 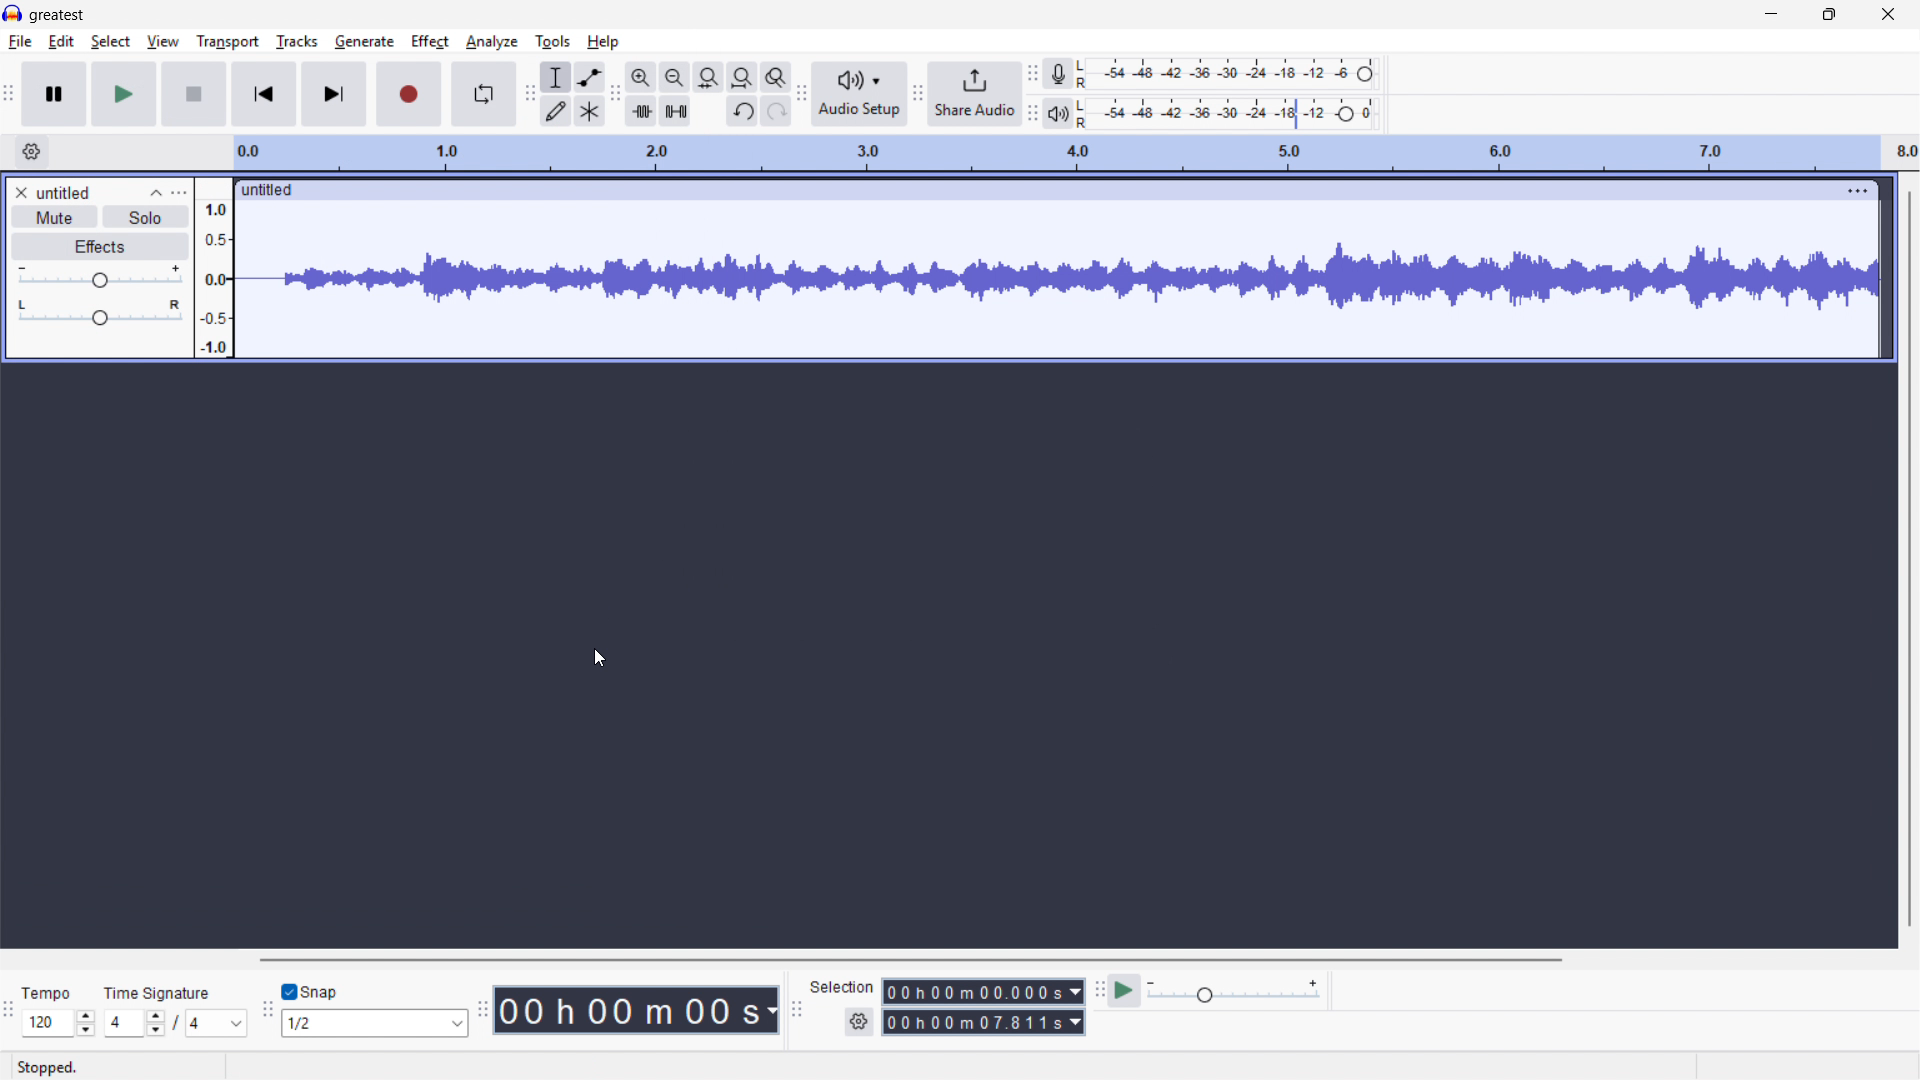 I want to click on set time signature, so click(x=176, y=1023).